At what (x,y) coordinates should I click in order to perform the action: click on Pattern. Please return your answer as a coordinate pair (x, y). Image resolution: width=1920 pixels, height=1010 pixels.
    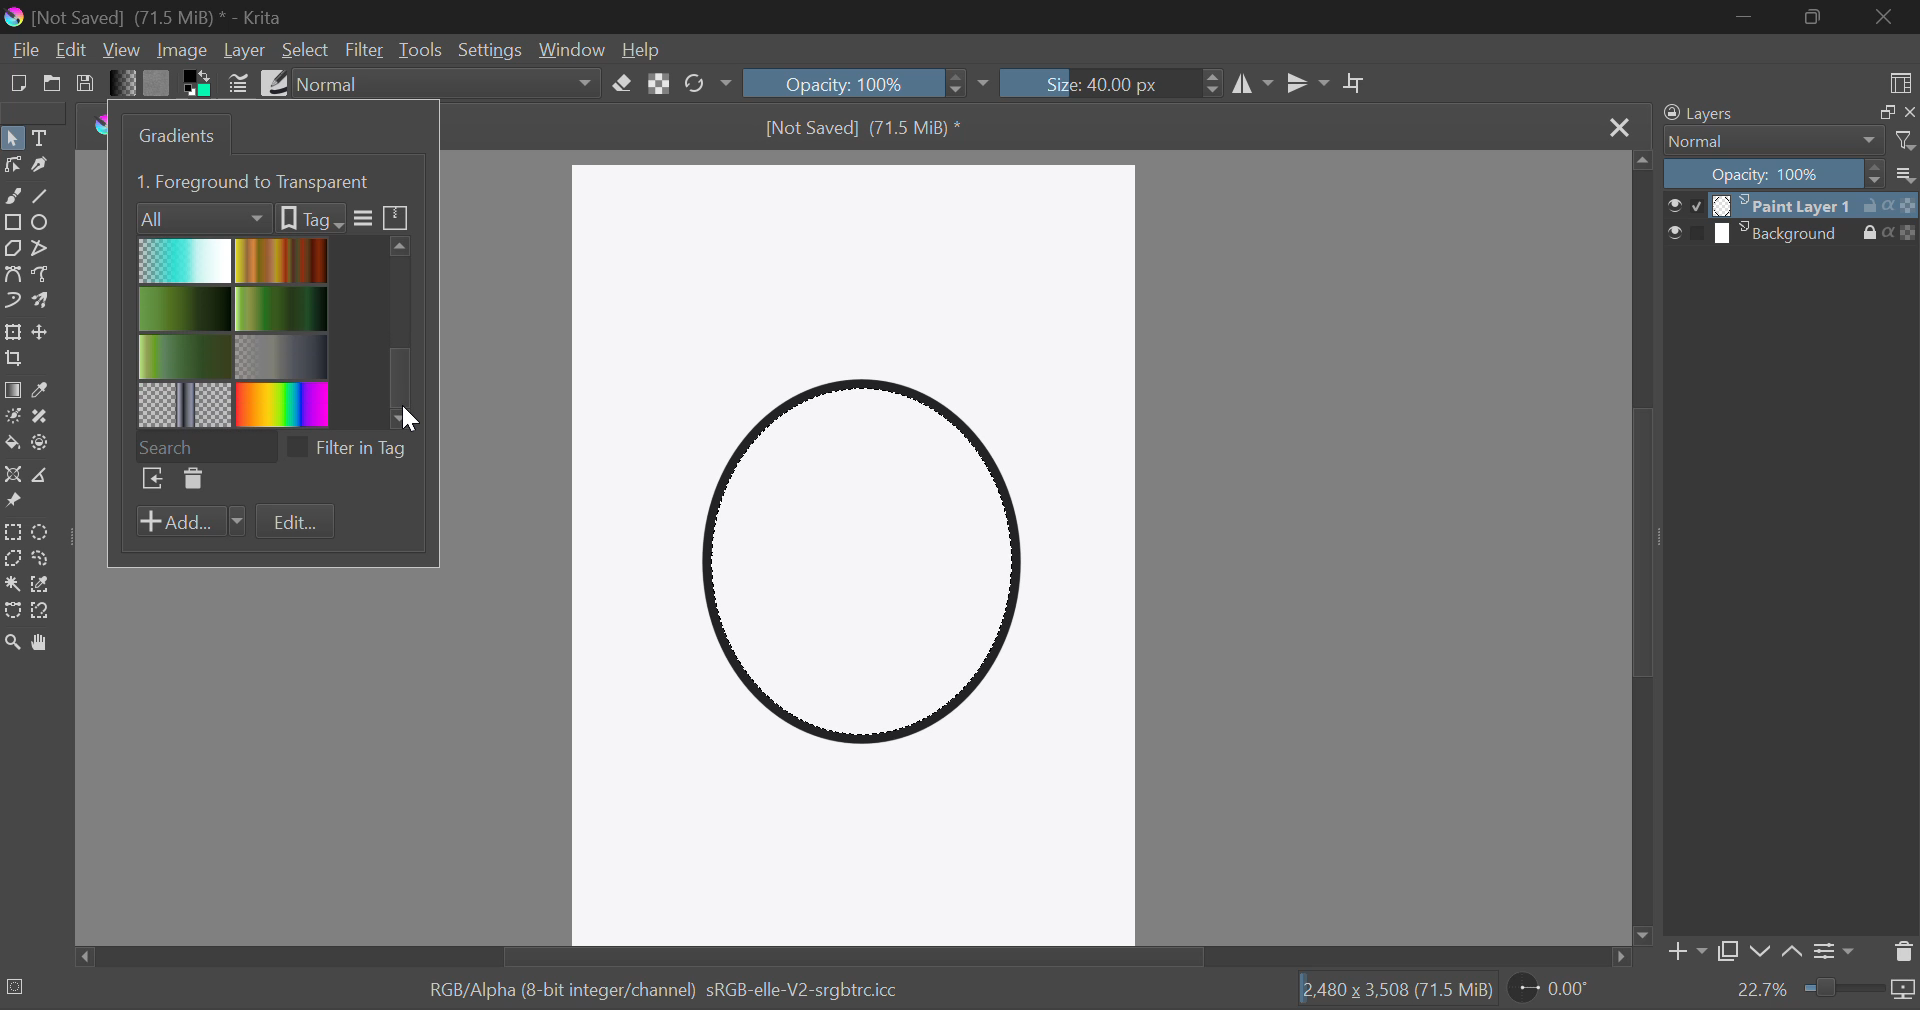
    Looking at the image, I should click on (186, 403).